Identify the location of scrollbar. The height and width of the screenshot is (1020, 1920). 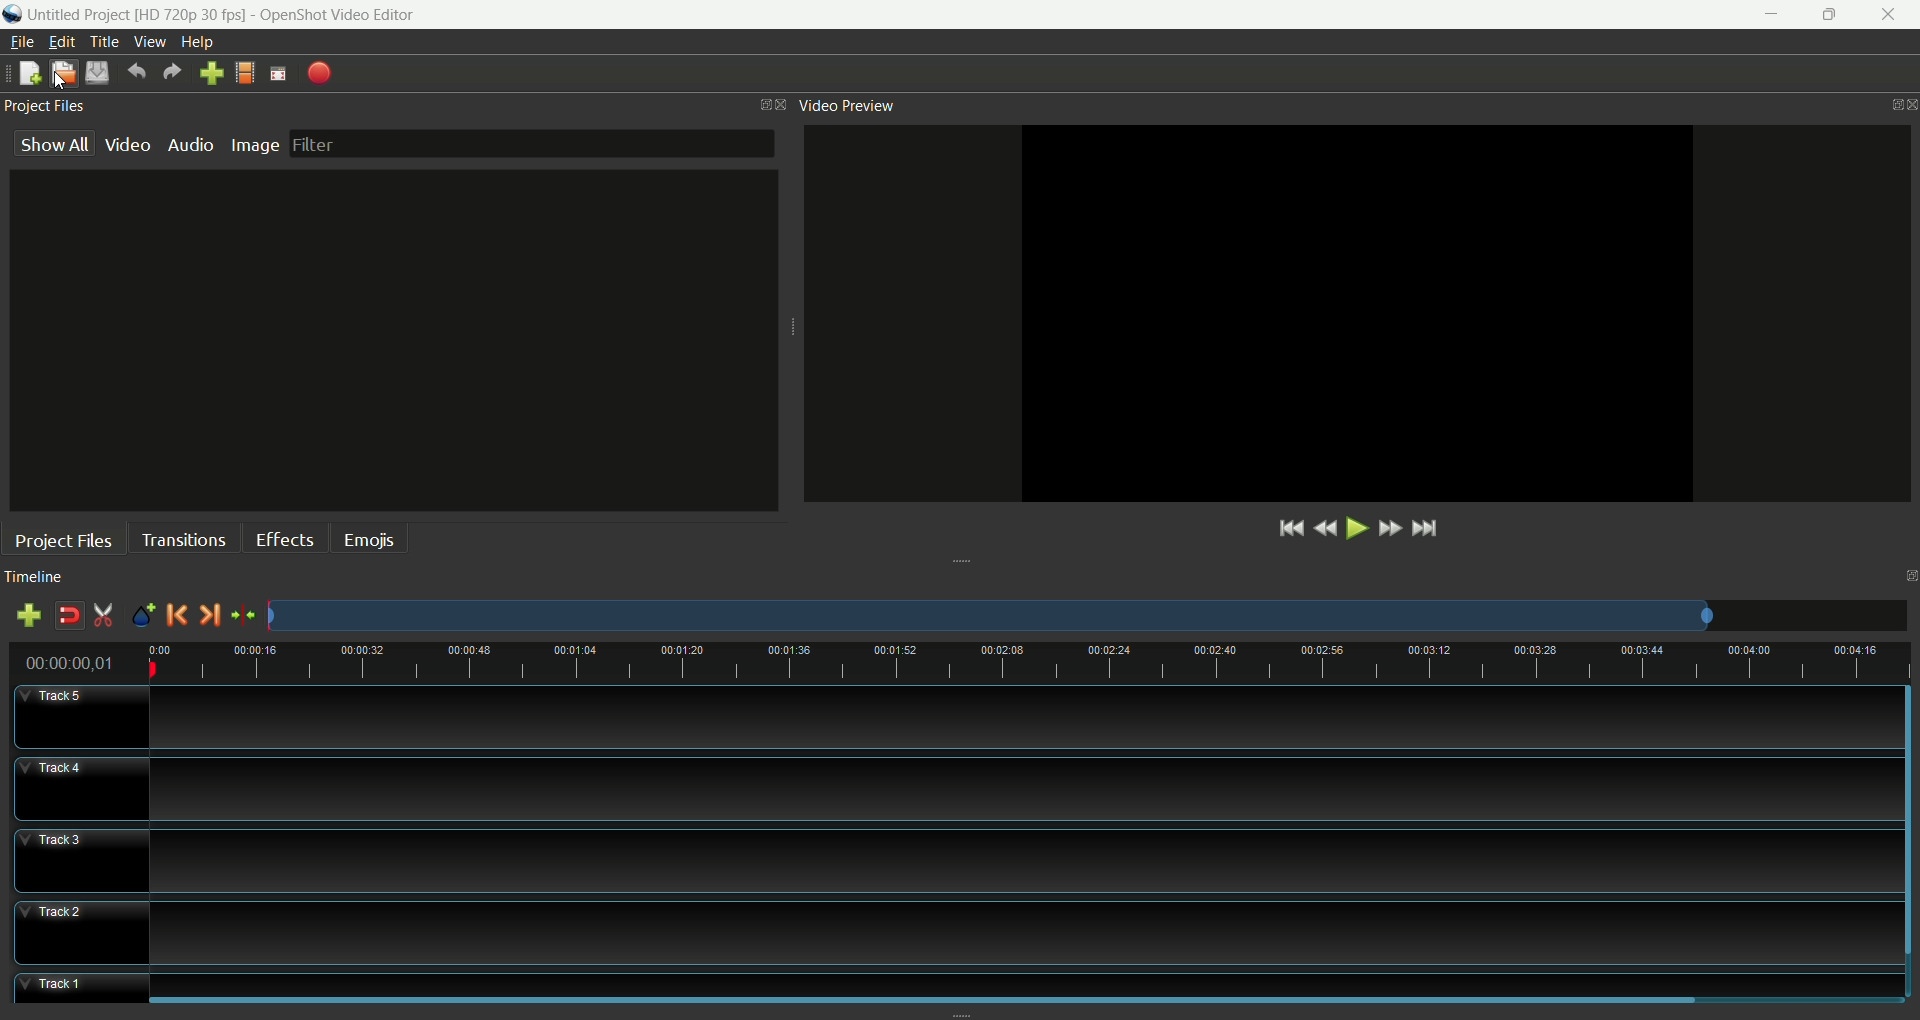
(917, 1000).